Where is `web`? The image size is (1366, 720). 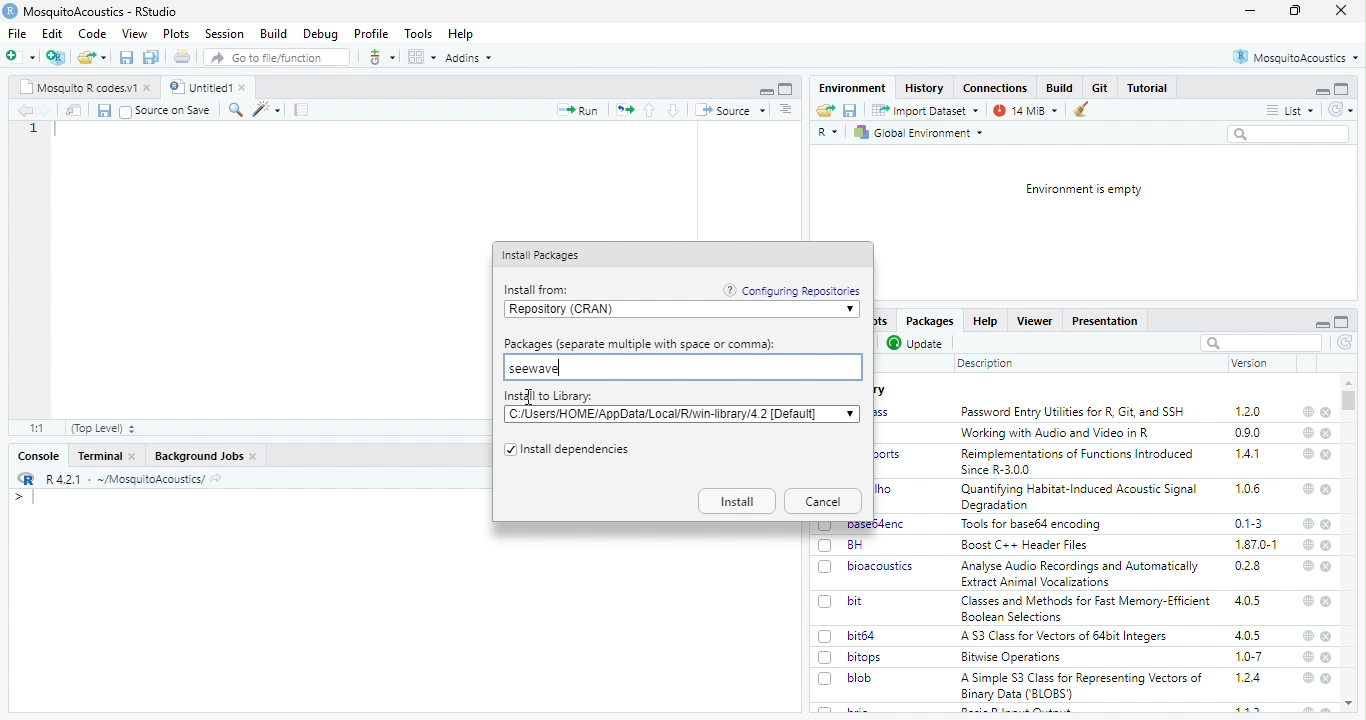
web is located at coordinates (1310, 544).